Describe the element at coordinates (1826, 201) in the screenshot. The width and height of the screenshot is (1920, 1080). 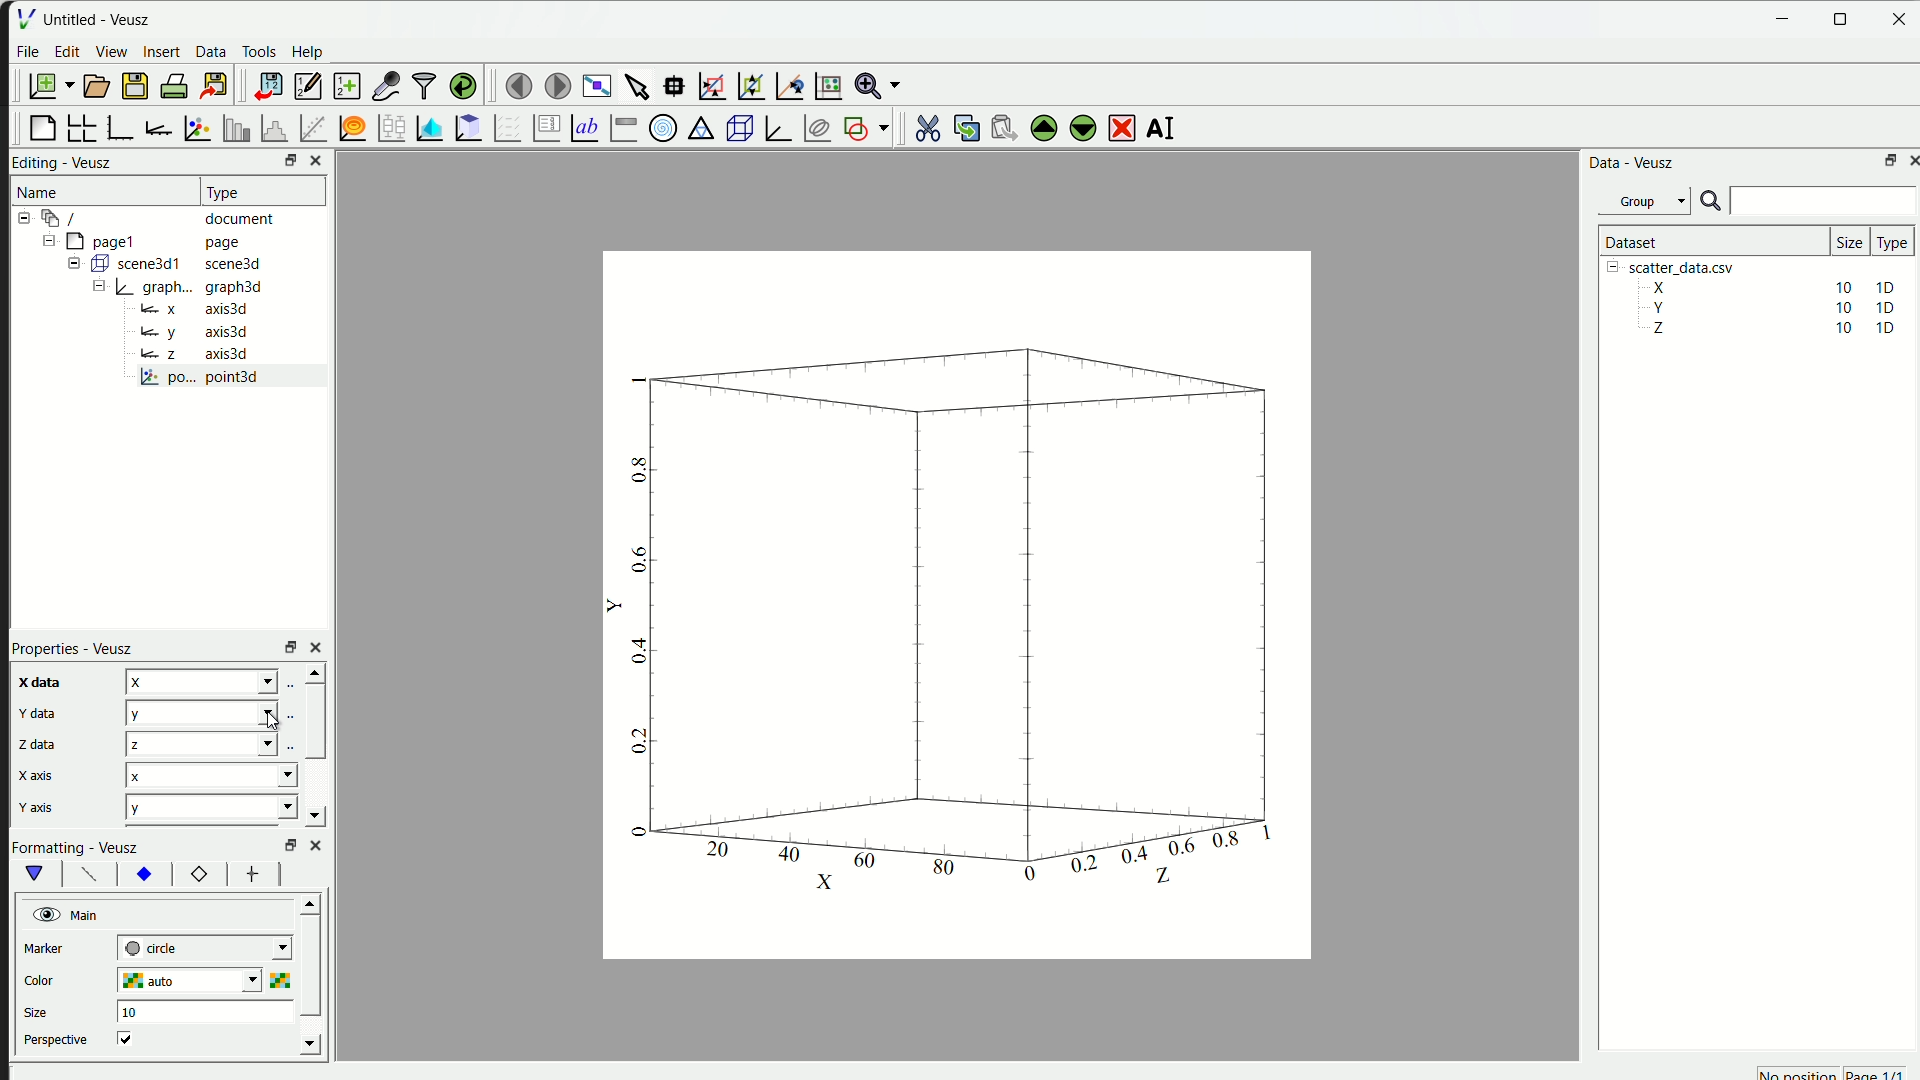
I see `search bar` at that location.